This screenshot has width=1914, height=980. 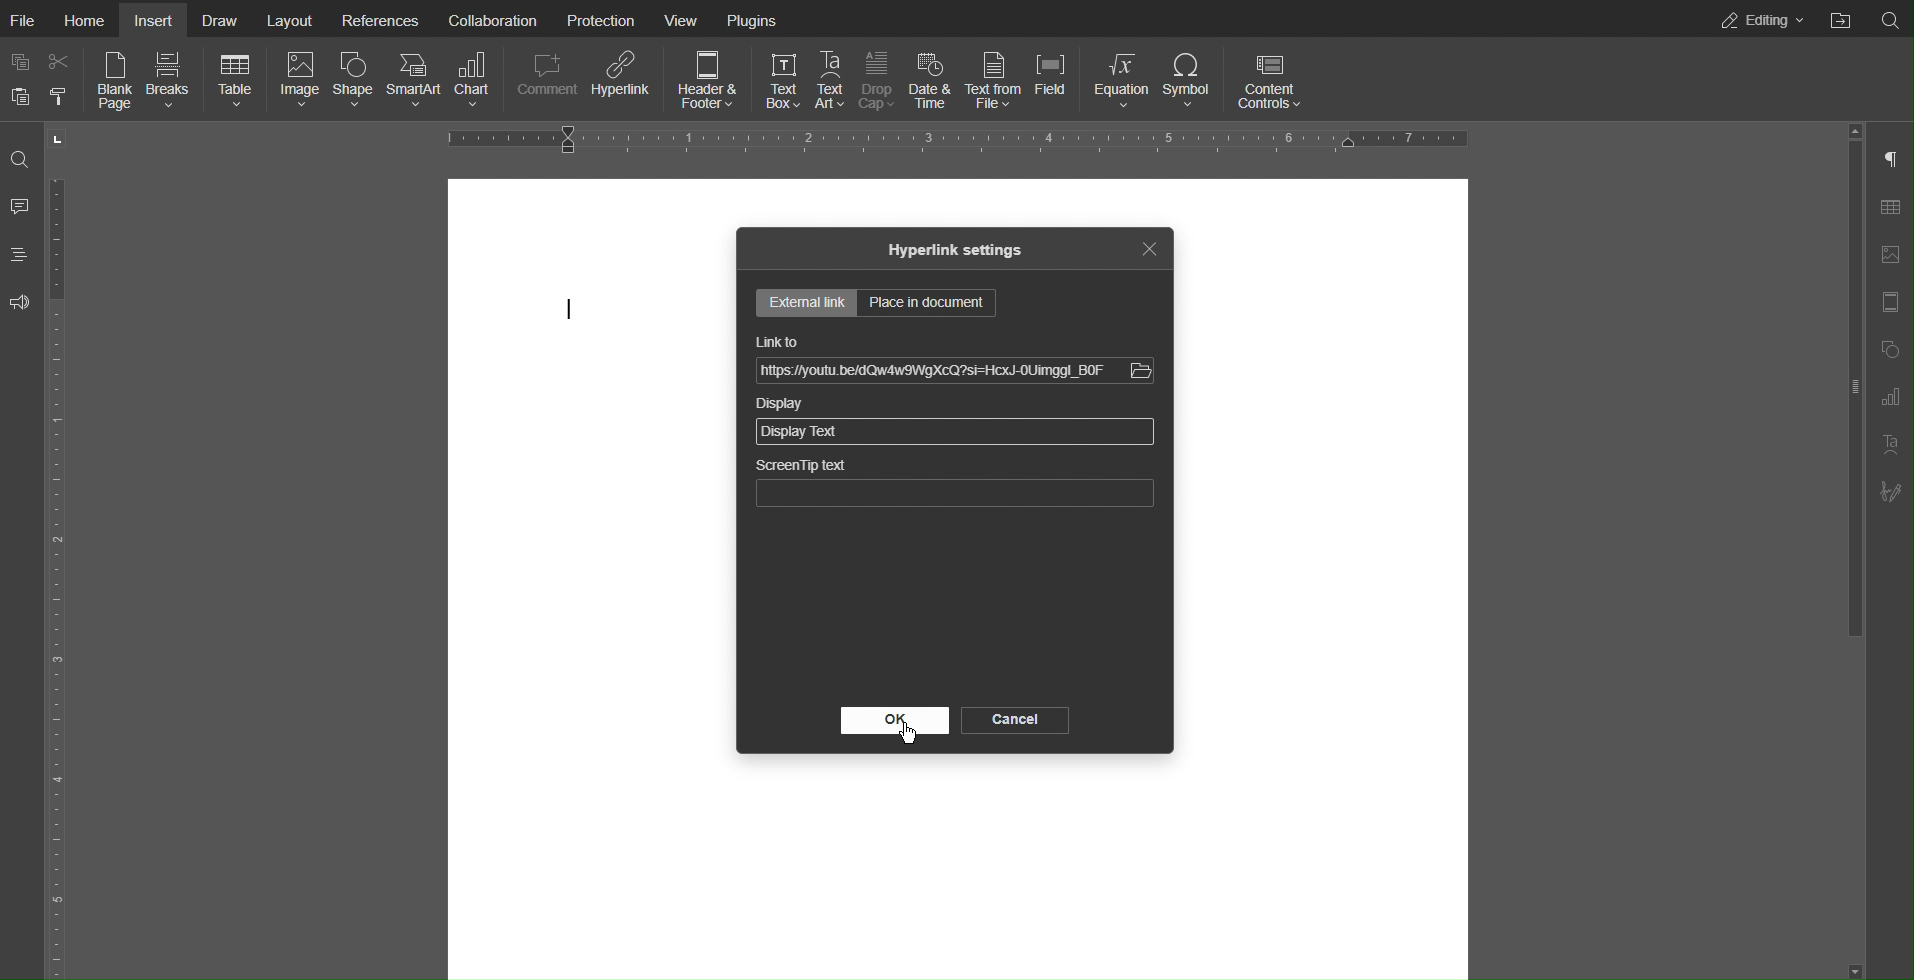 I want to click on Paragraph Settings, so click(x=1888, y=398).